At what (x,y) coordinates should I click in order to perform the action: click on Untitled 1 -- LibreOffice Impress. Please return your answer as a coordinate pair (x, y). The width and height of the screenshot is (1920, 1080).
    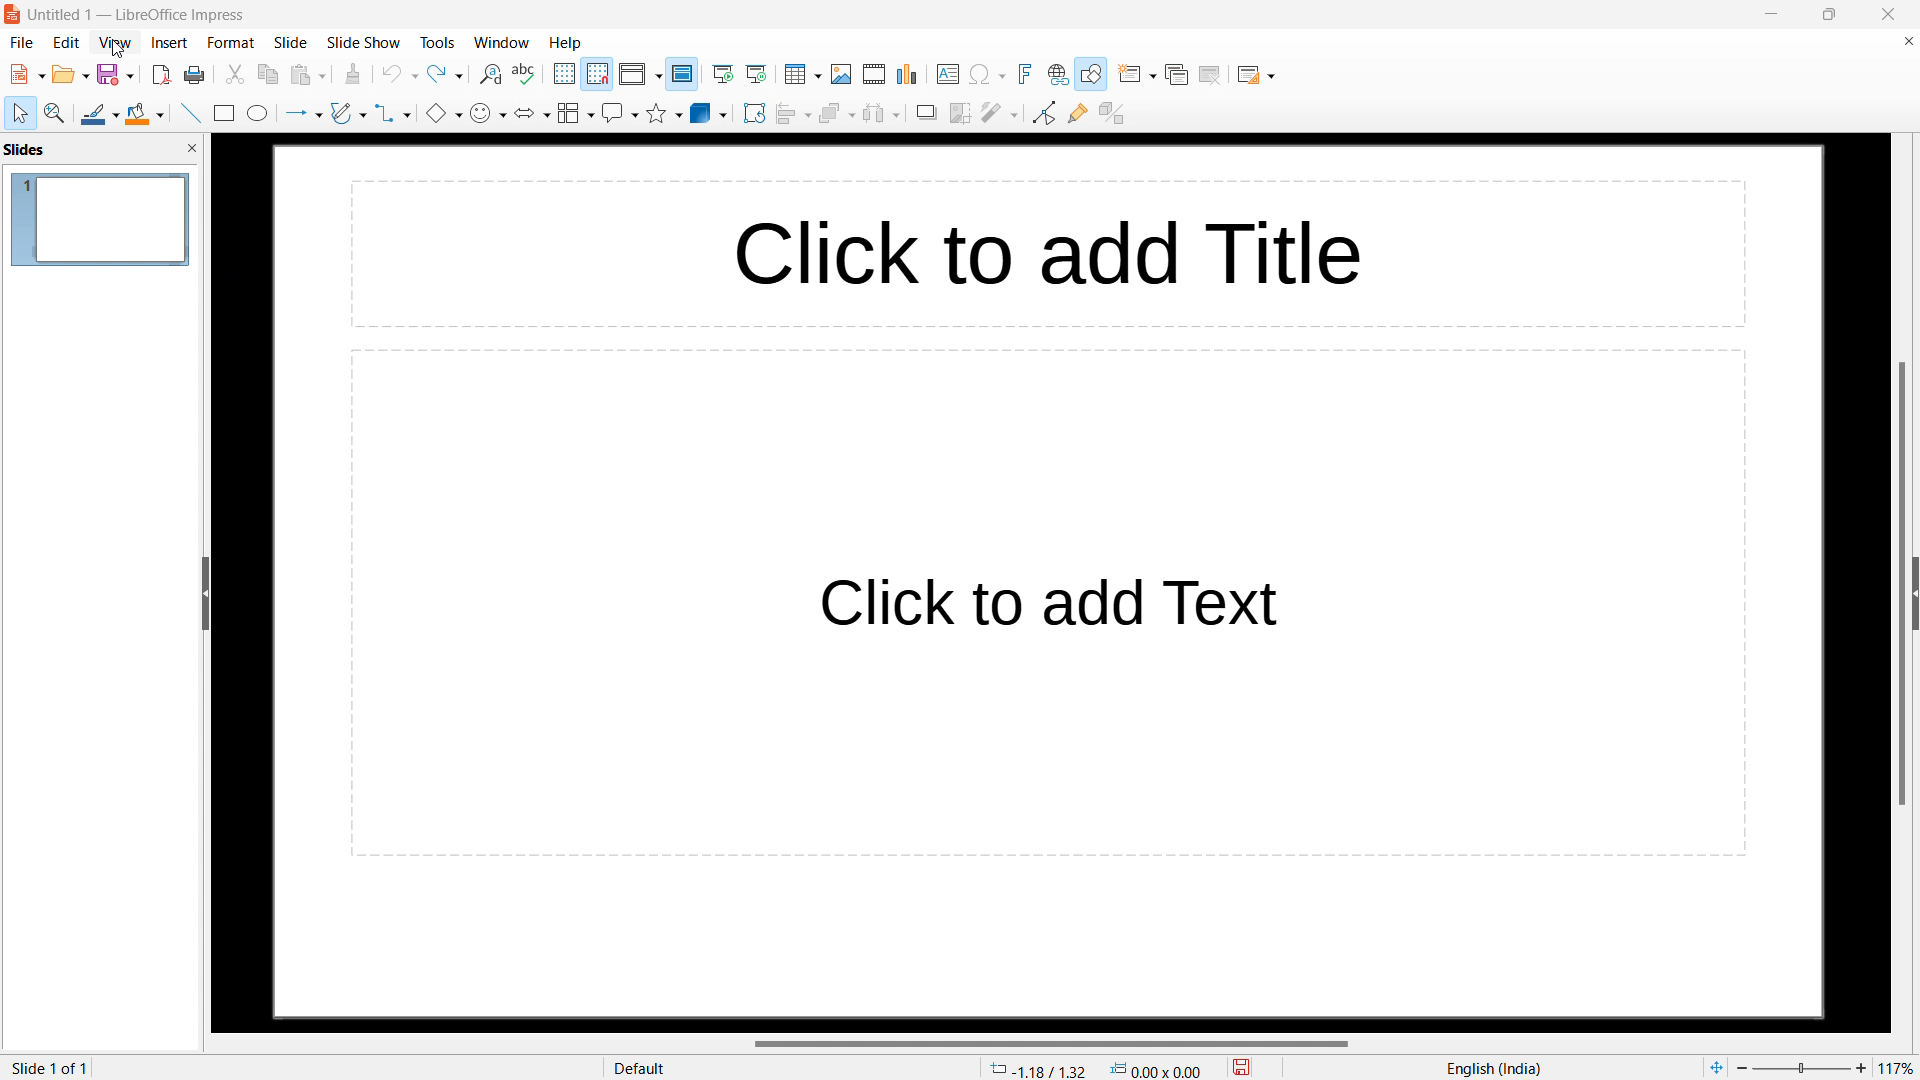
    Looking at the image, I should click on (137, 15).